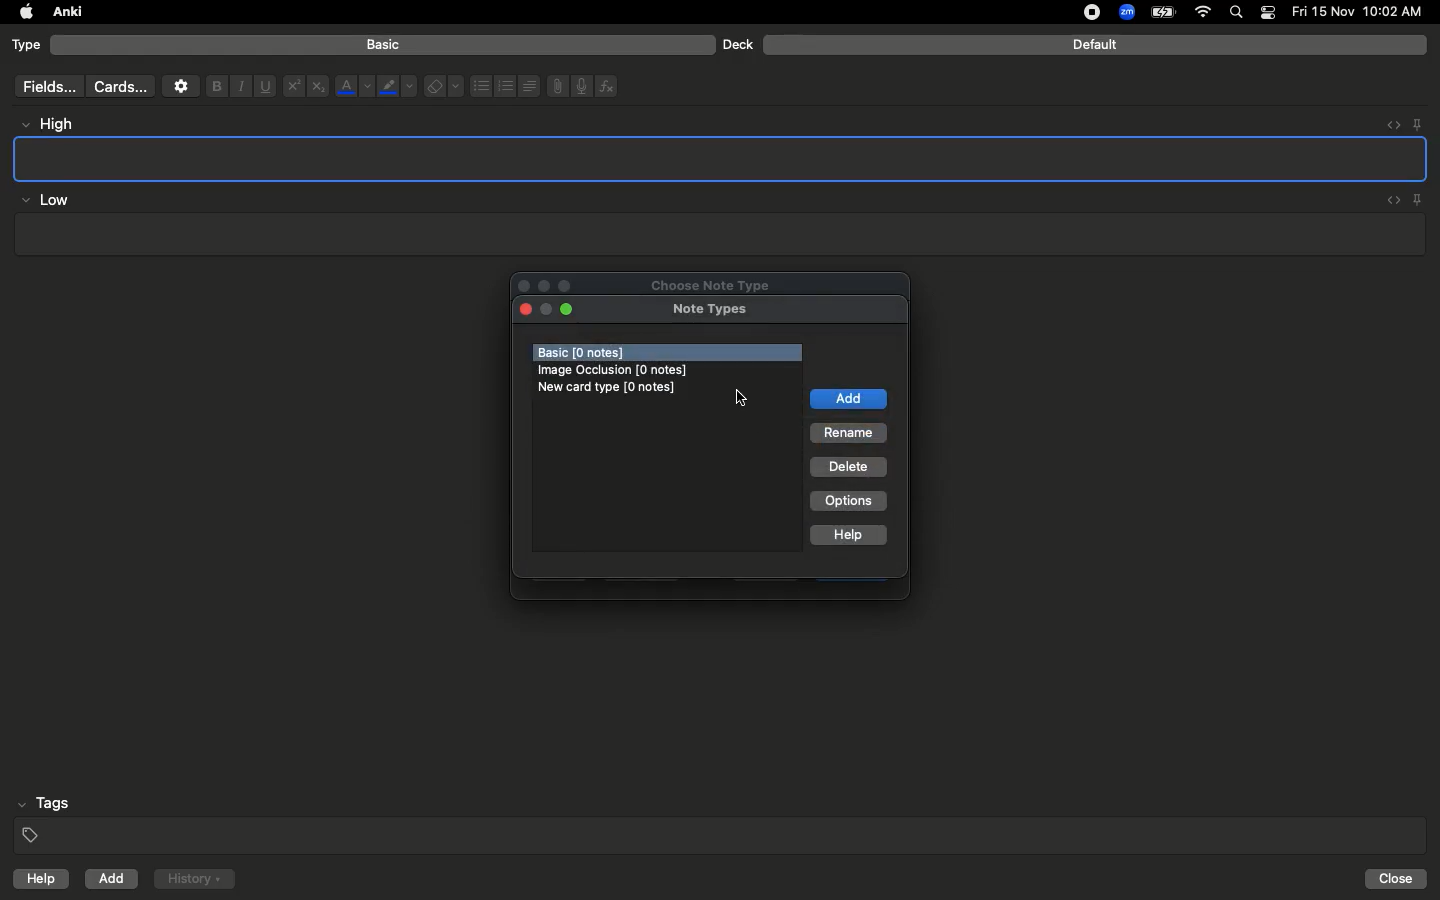 The width and height of the screenshot is (1440, 900). Describe the element at coordinates (1387, 125) in the screenshot. I see `Embed` at that location.